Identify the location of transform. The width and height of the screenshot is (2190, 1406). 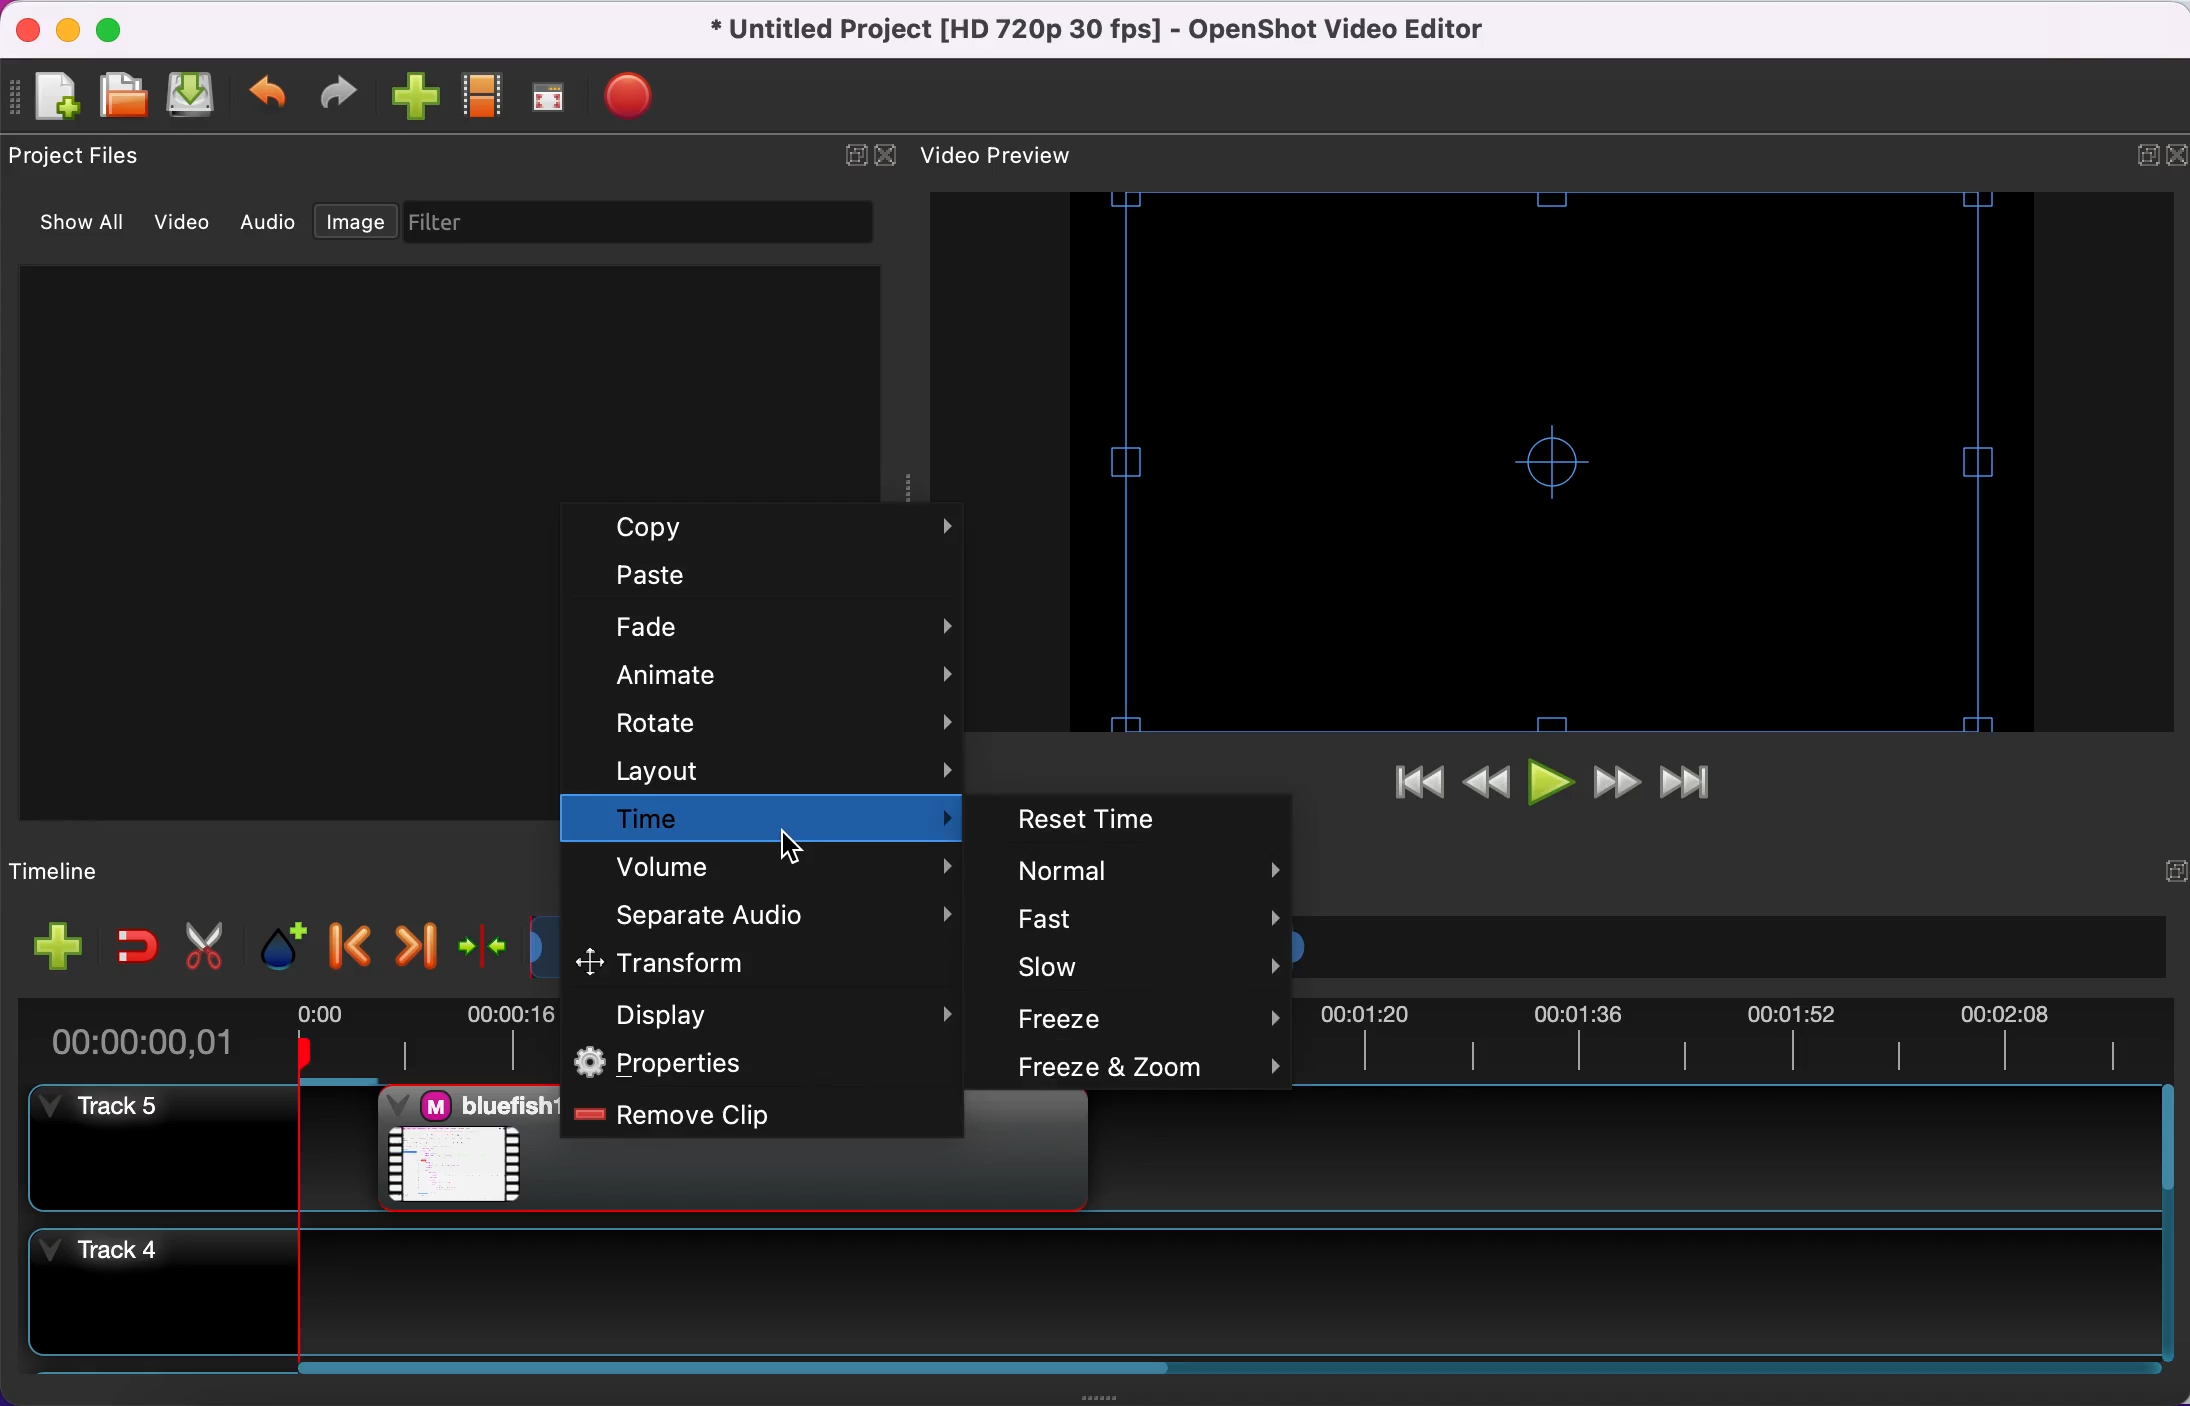
(749, 963).